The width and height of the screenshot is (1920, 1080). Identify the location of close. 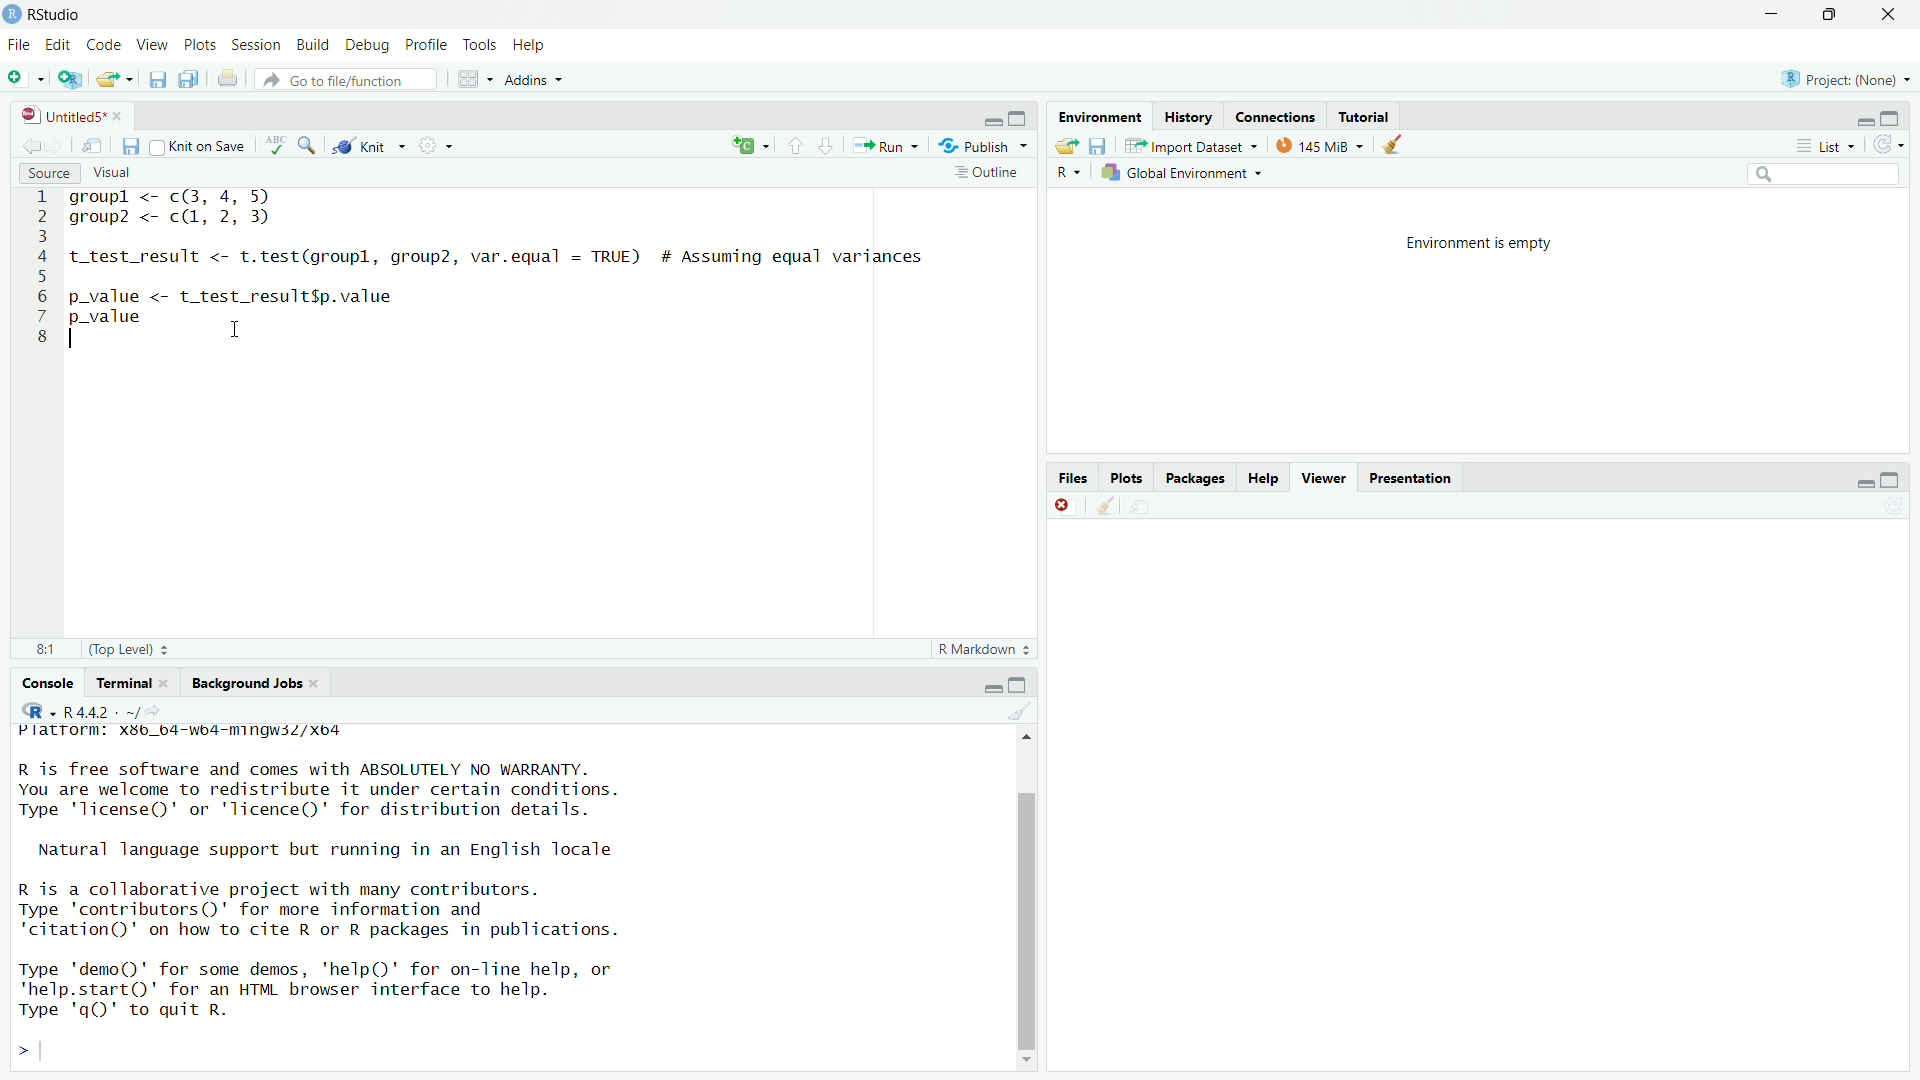
(1889, 19).